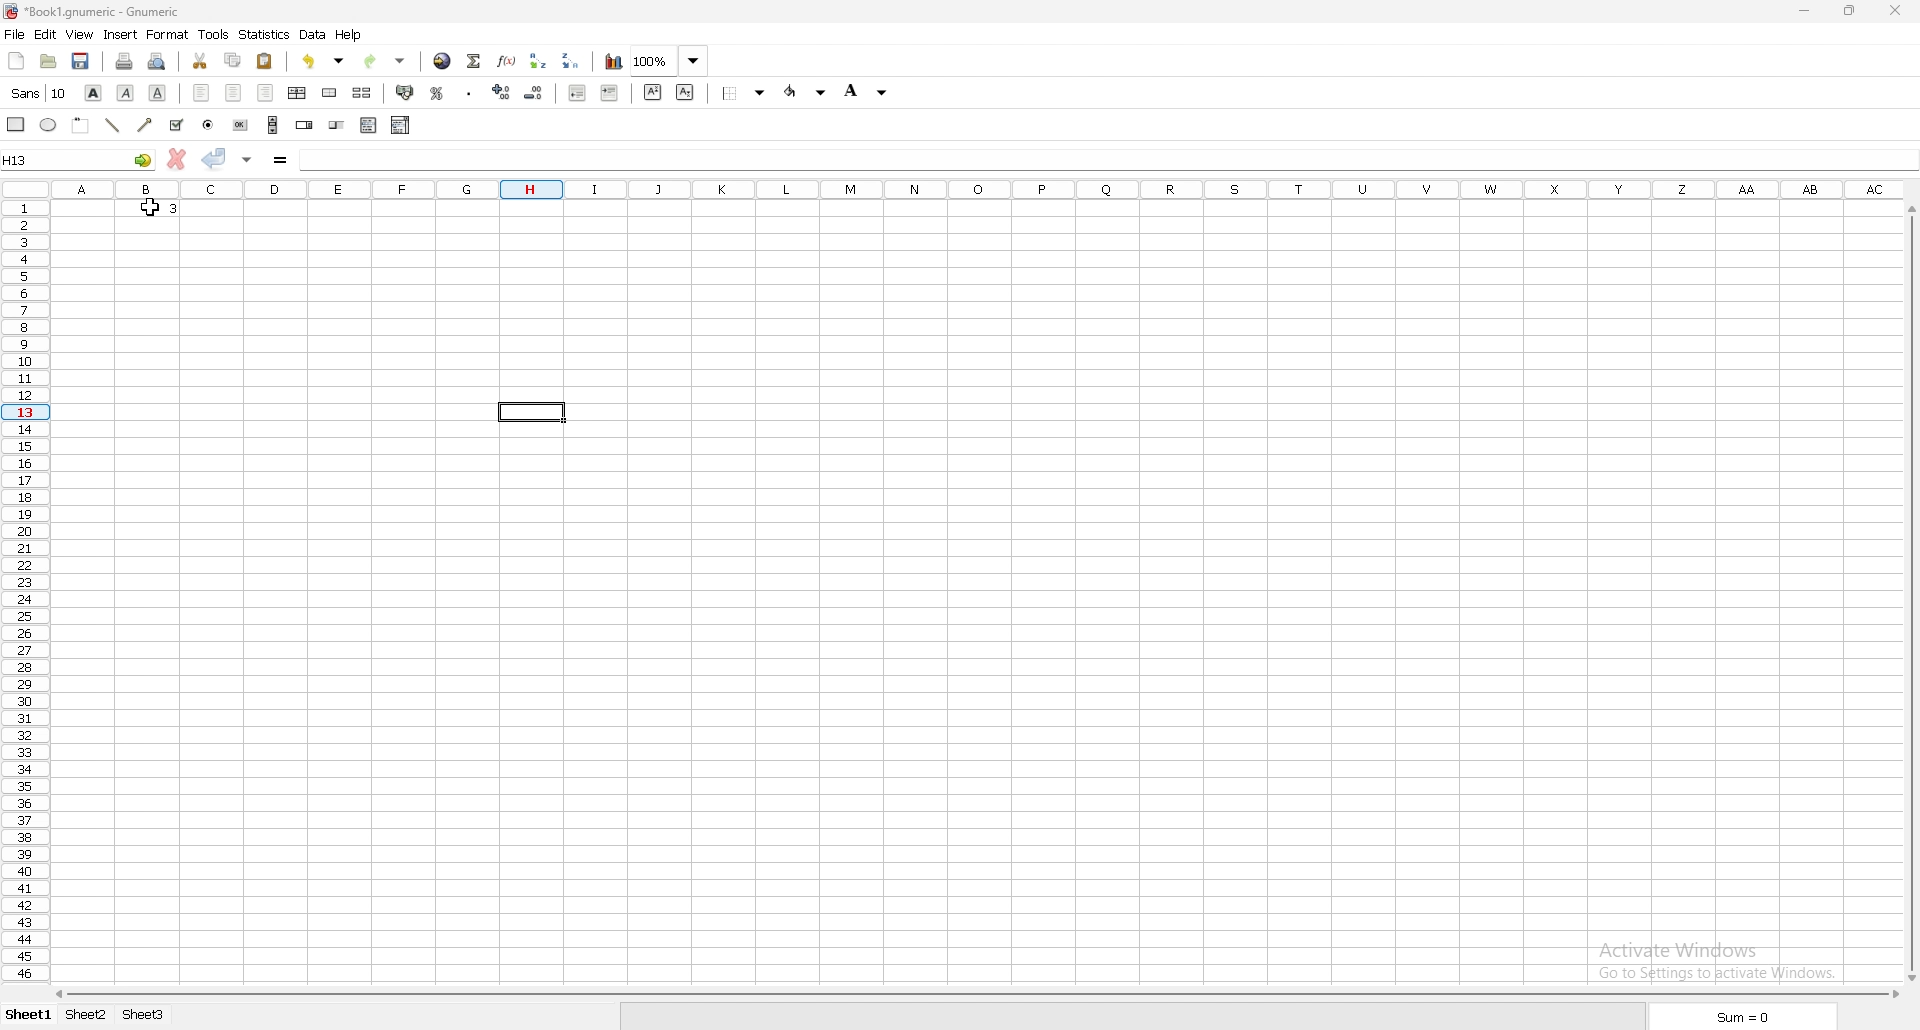 The height and width of the screenshot is (1030, 1920). What do you see at coordinates (476, 61) in the screenshot?
I see `summation` at bounding box center [476, 61].